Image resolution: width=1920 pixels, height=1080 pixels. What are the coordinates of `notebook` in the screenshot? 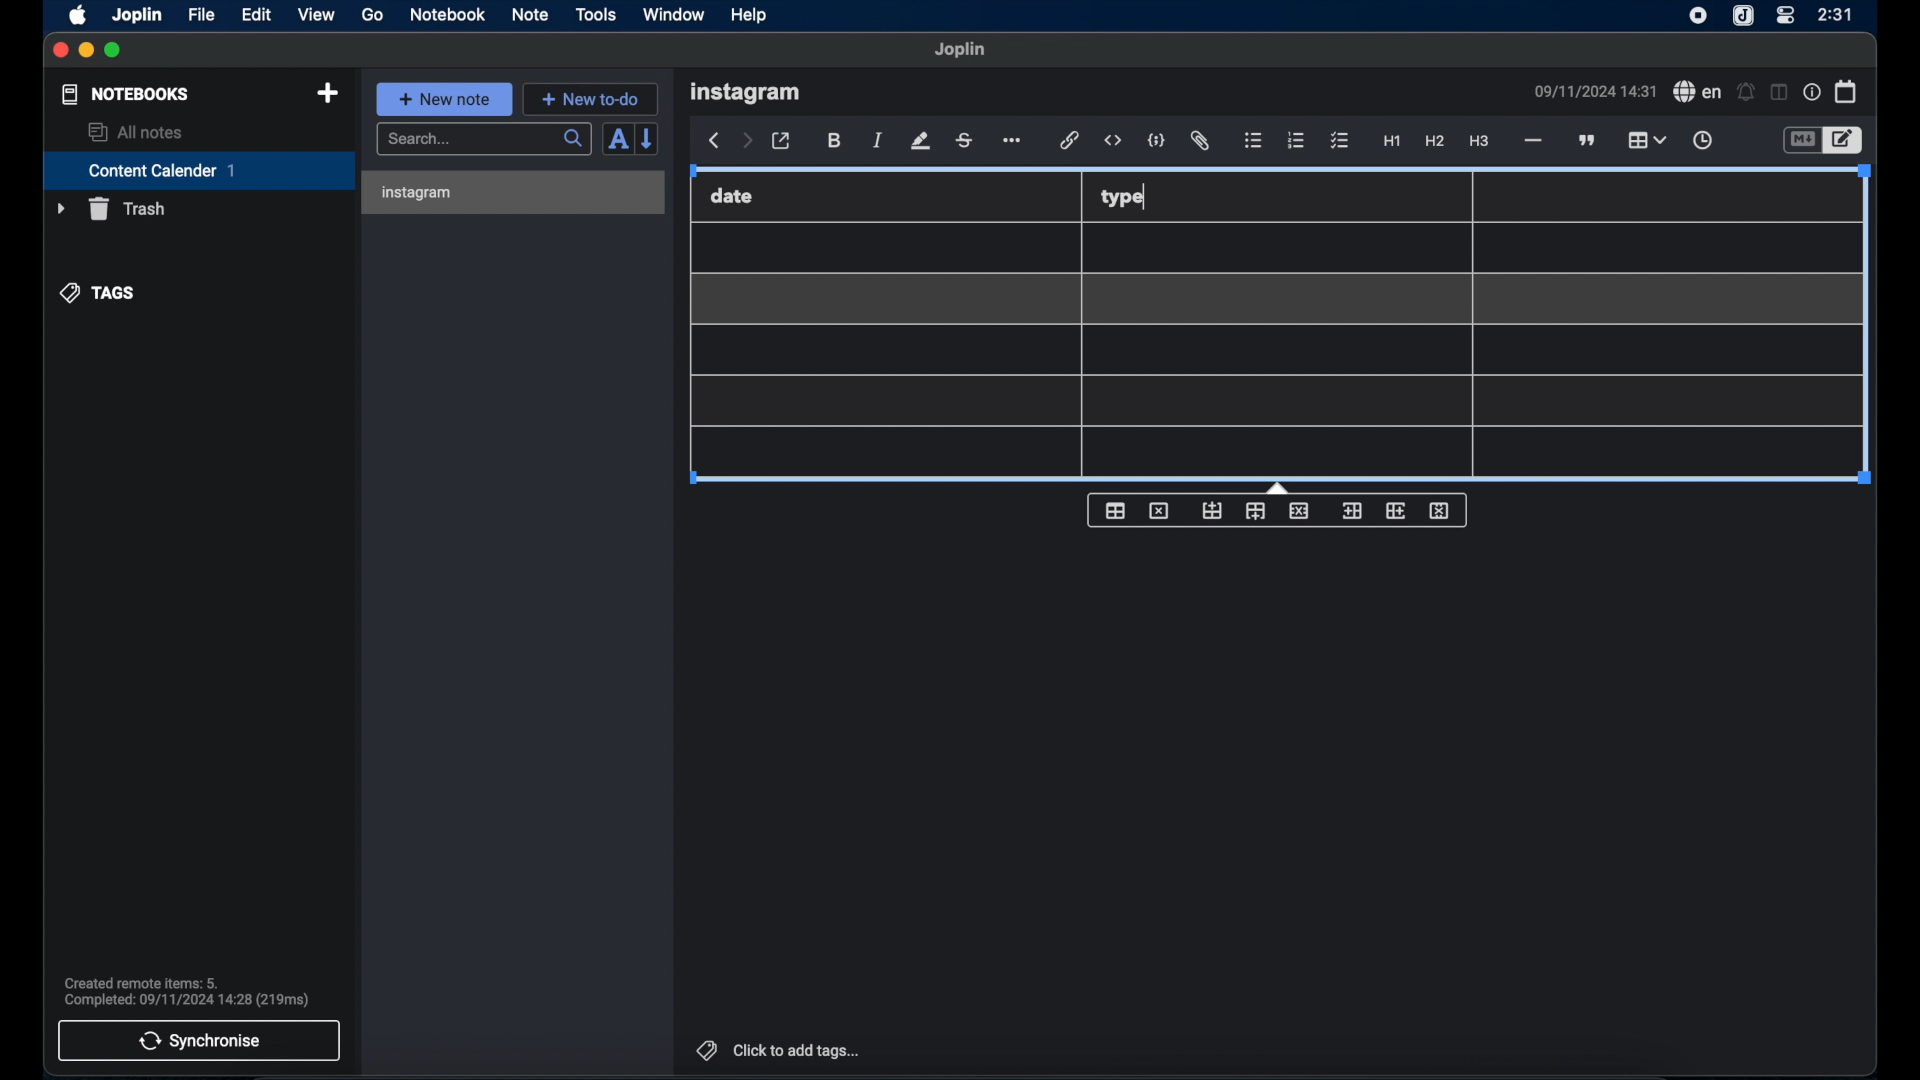 It's located at (446, 14).